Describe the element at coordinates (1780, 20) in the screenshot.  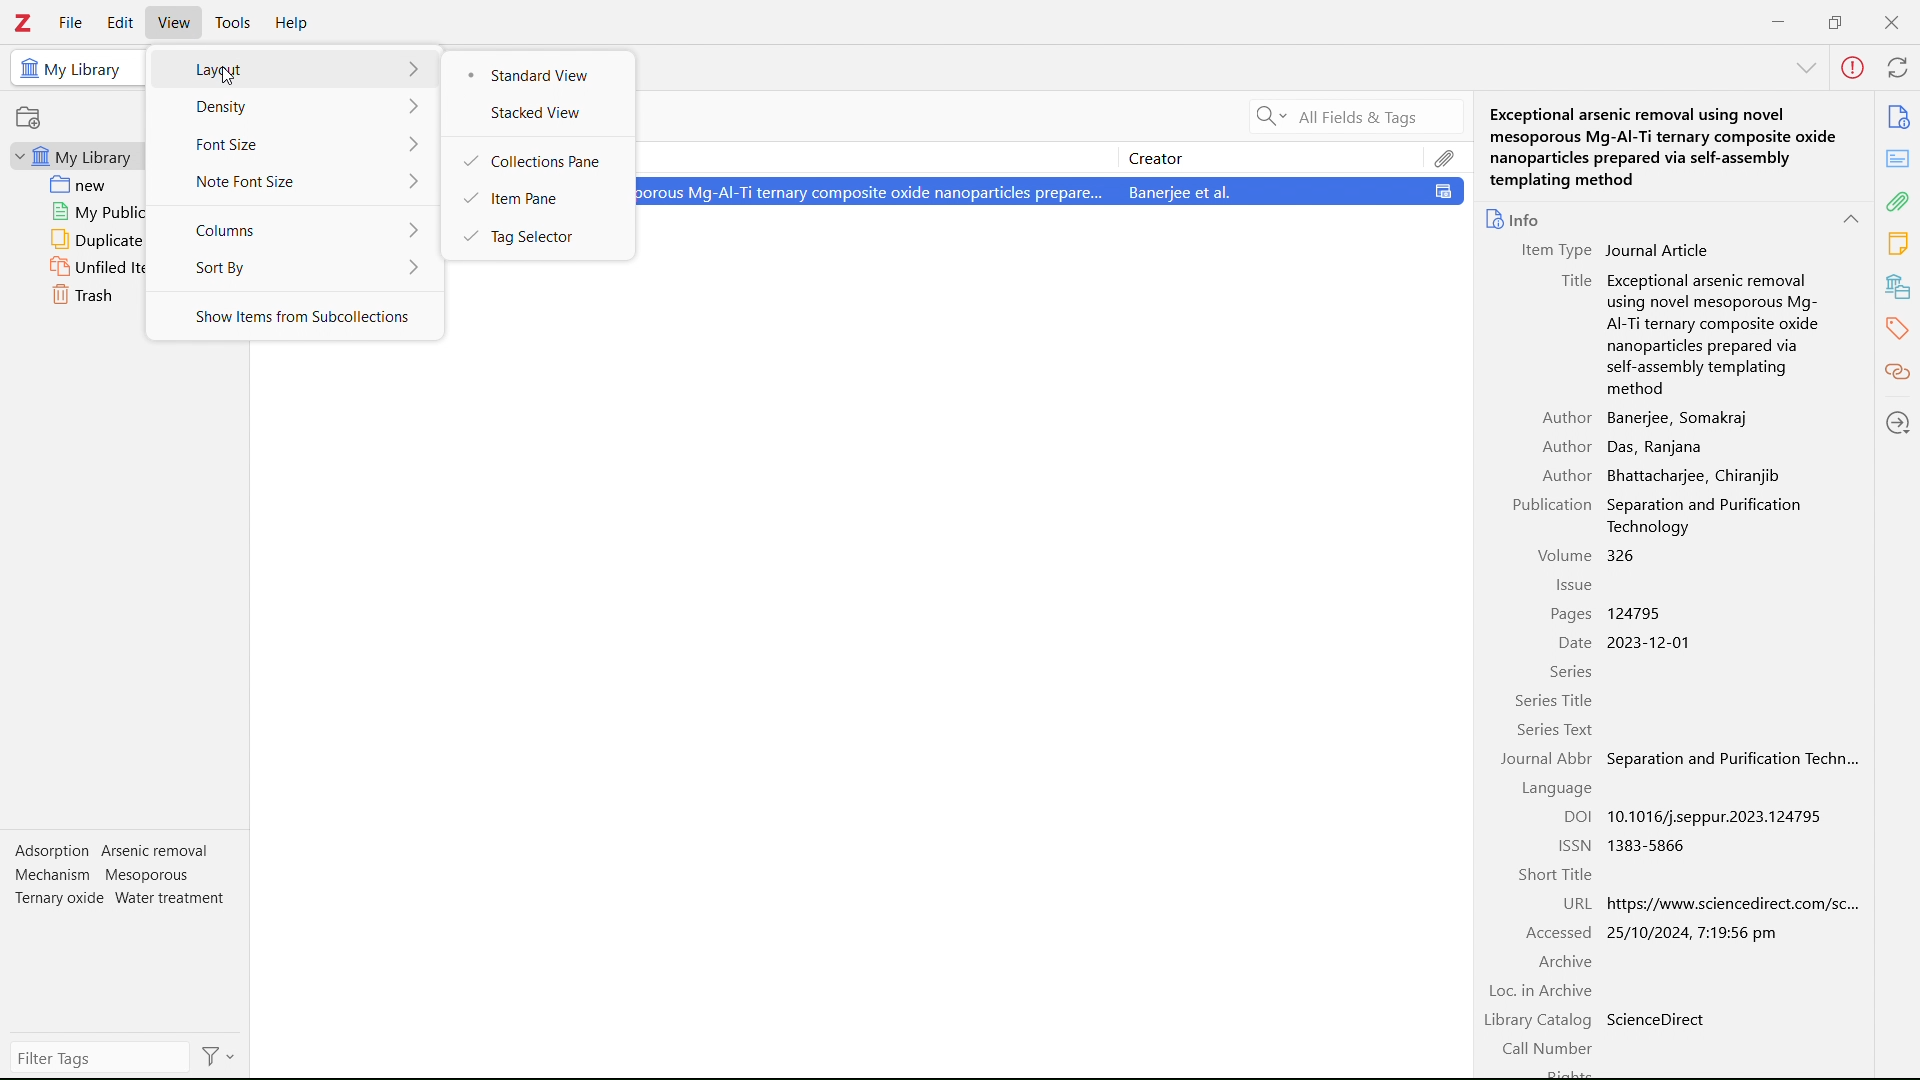
I see `minimize` at that location.